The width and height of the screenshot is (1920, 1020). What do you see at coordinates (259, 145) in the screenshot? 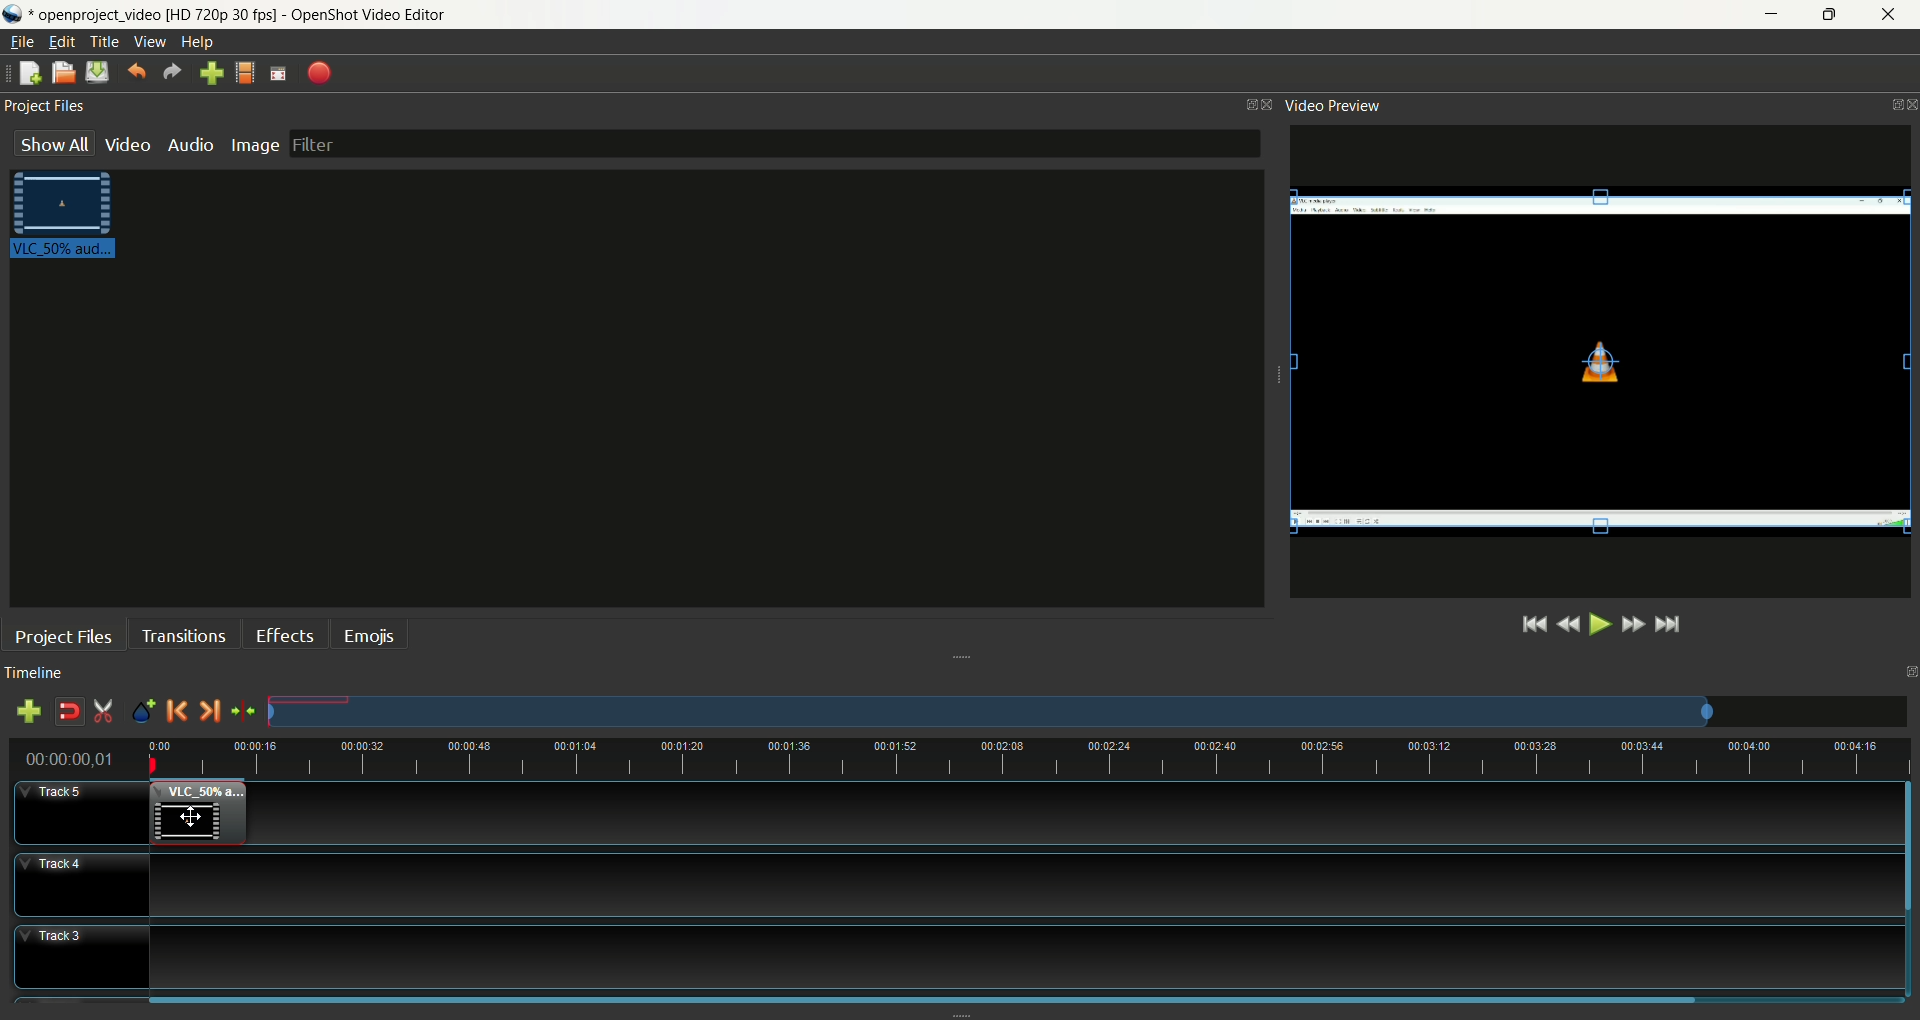
I see `image` at bounding box center [259, 145].